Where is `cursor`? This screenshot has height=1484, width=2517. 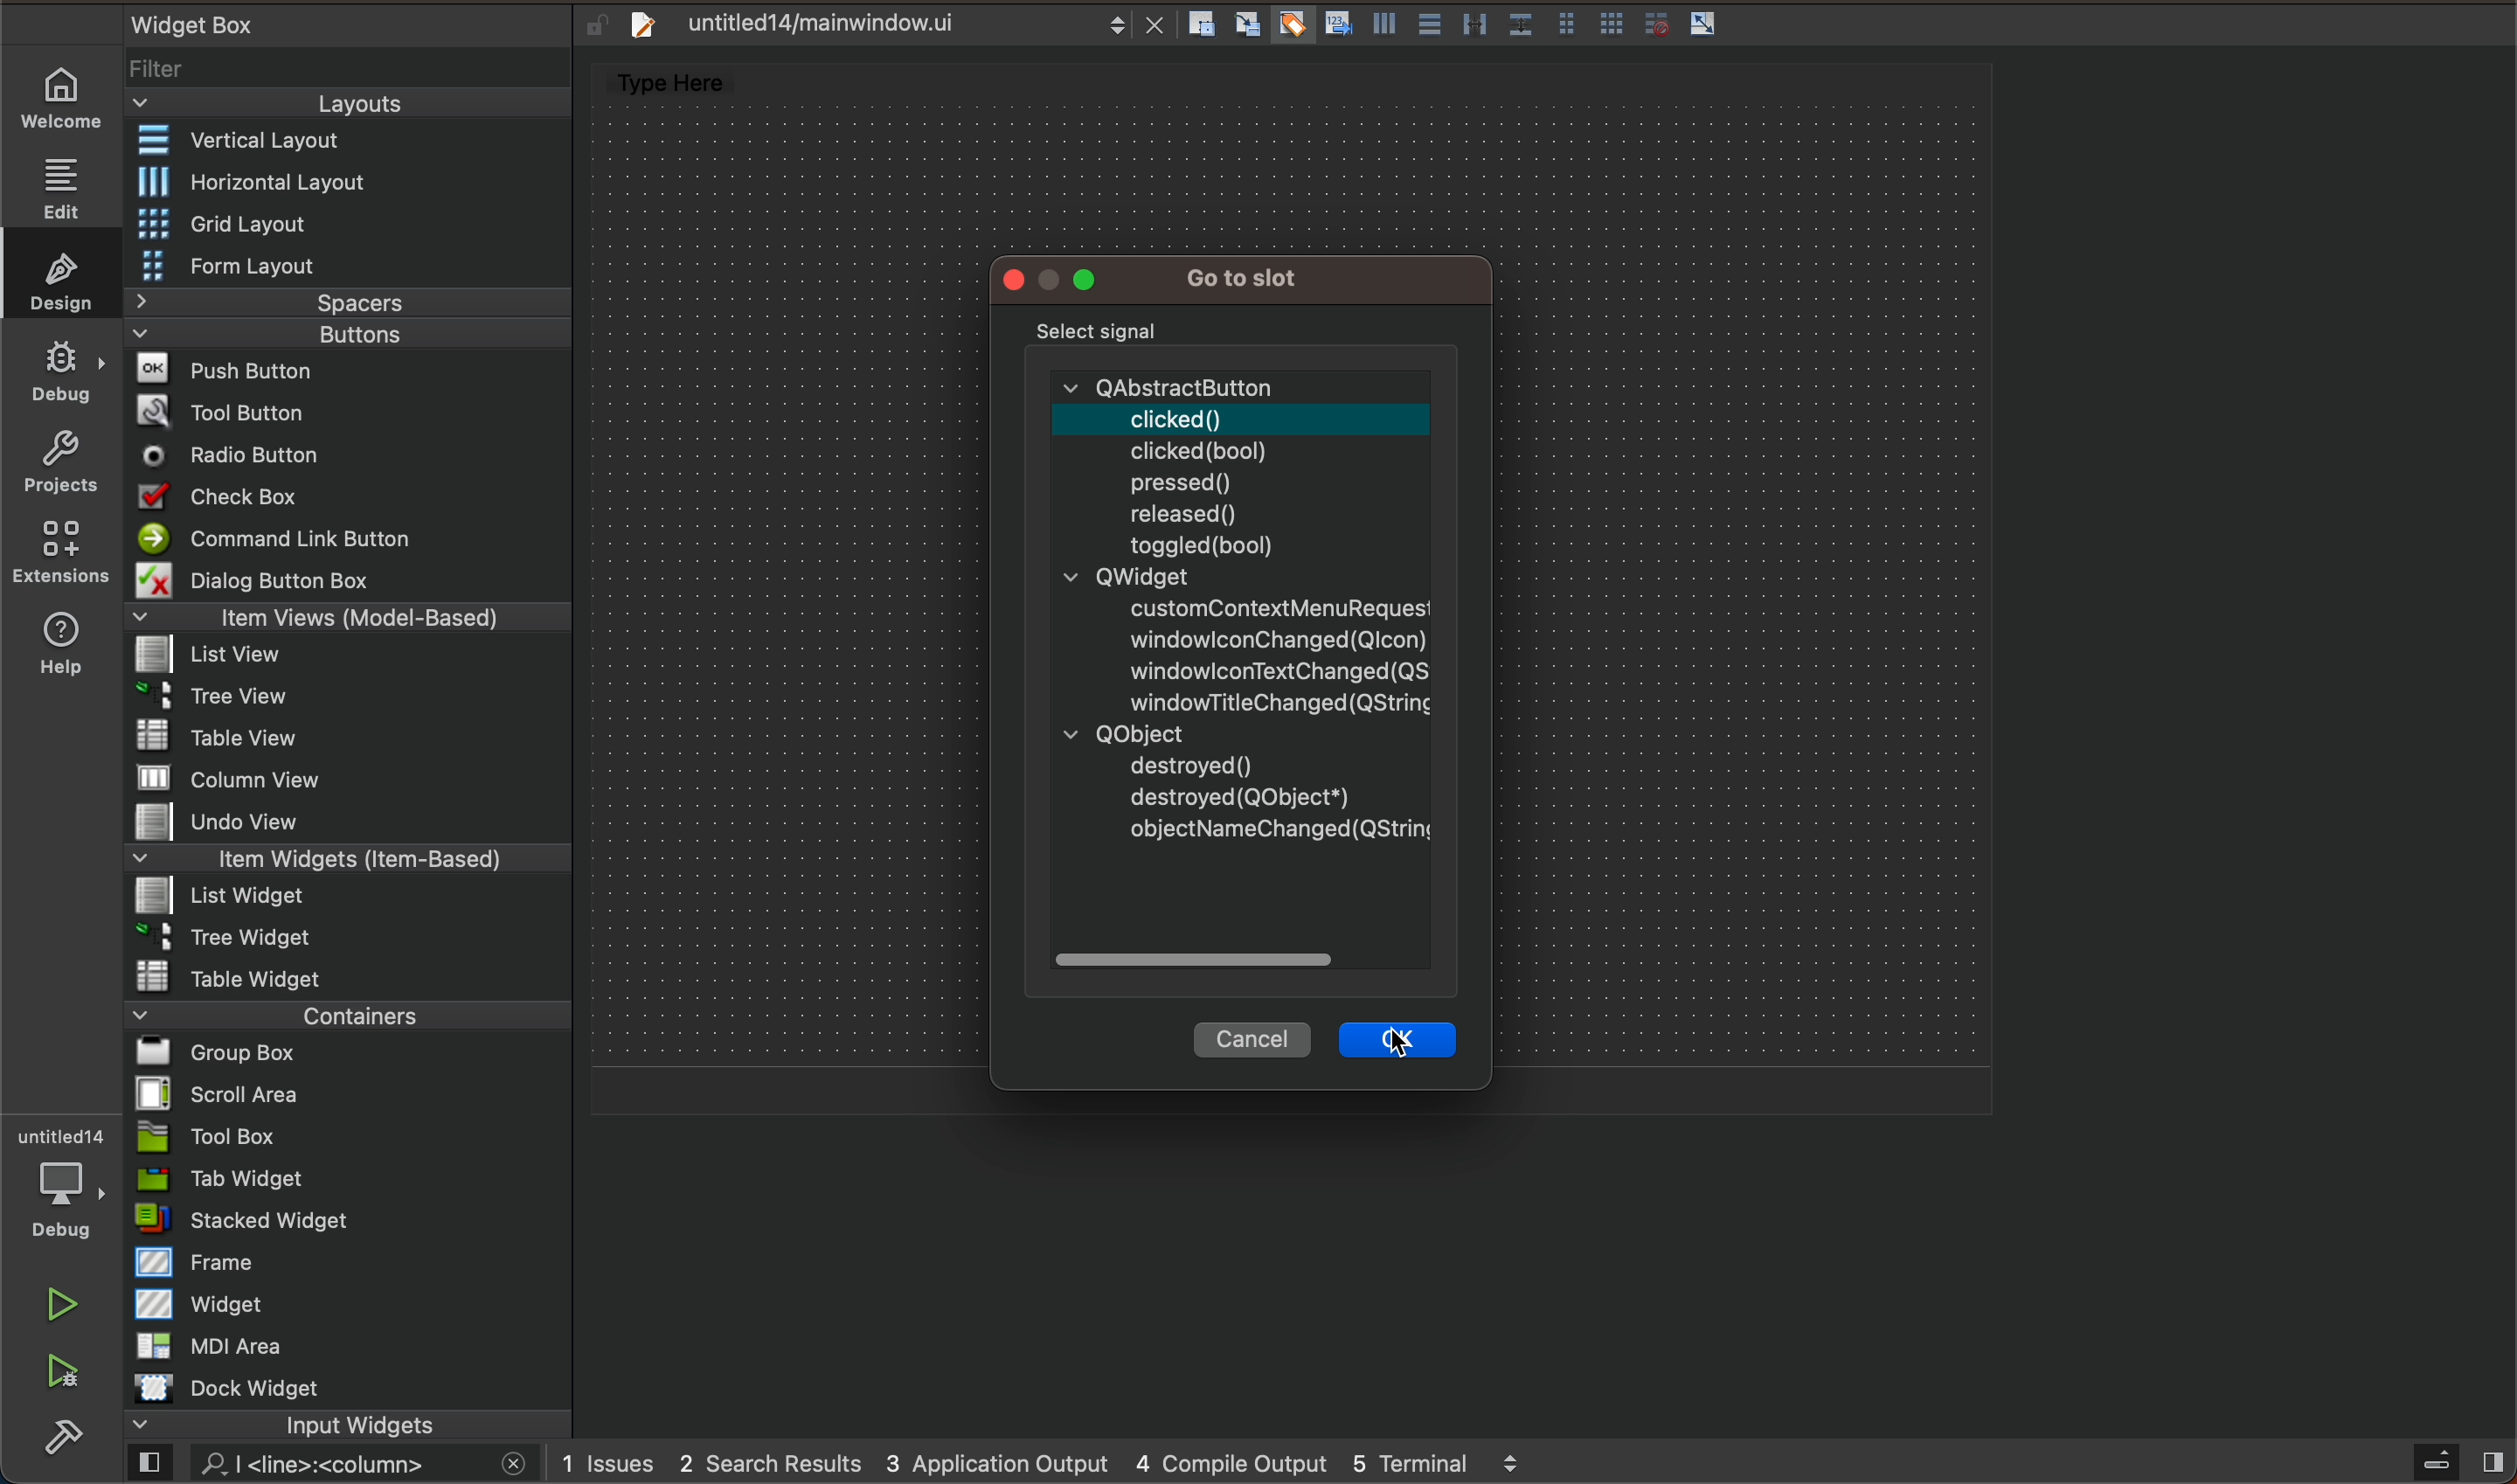
cursor is located at coordinates (1405, 1038).